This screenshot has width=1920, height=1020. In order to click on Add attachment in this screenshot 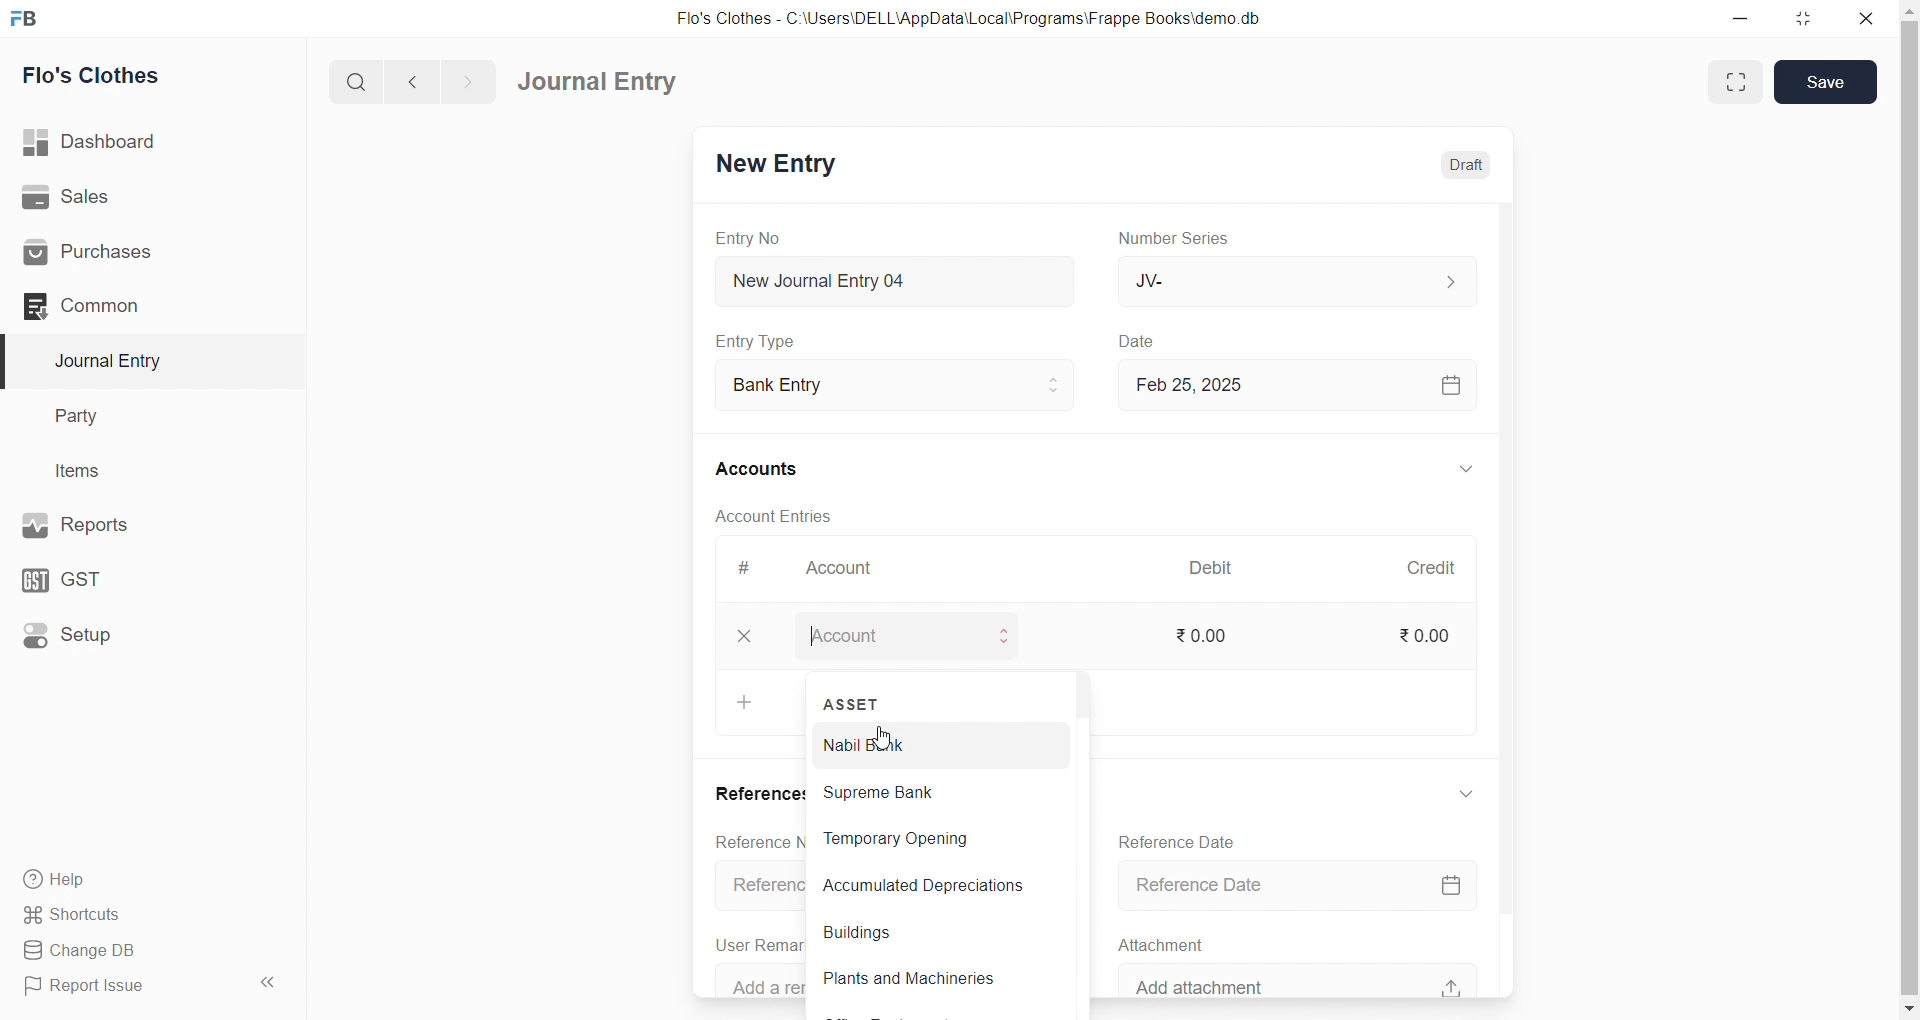, I will do `click(1304, 978)`.